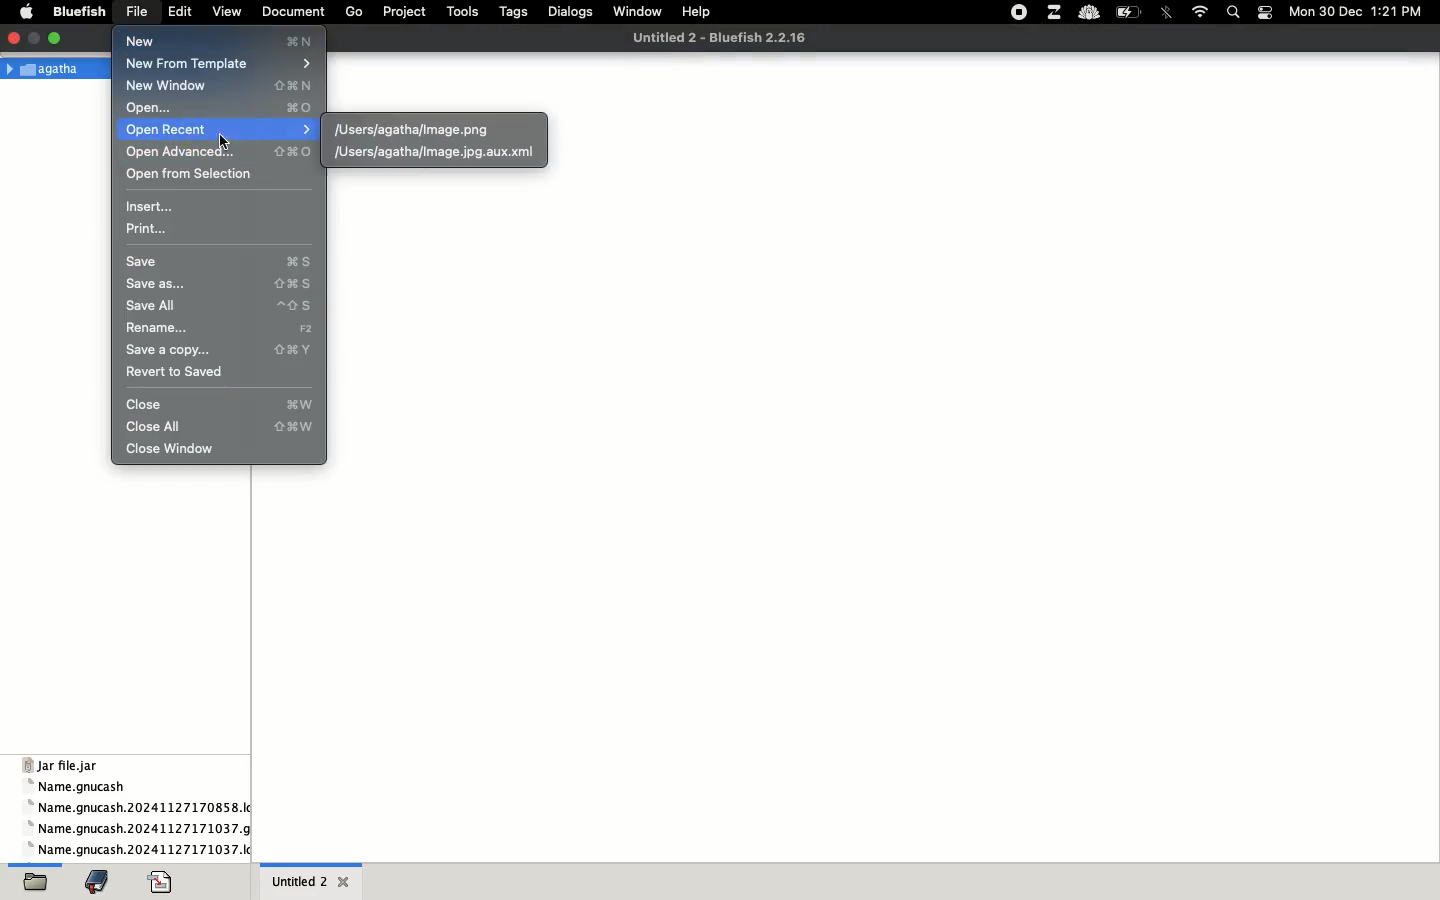 The image size is (1440, 900). What do you see at coordinates (223, 108) in the screenshot?
I see `open` at bounding box center [223, 108].